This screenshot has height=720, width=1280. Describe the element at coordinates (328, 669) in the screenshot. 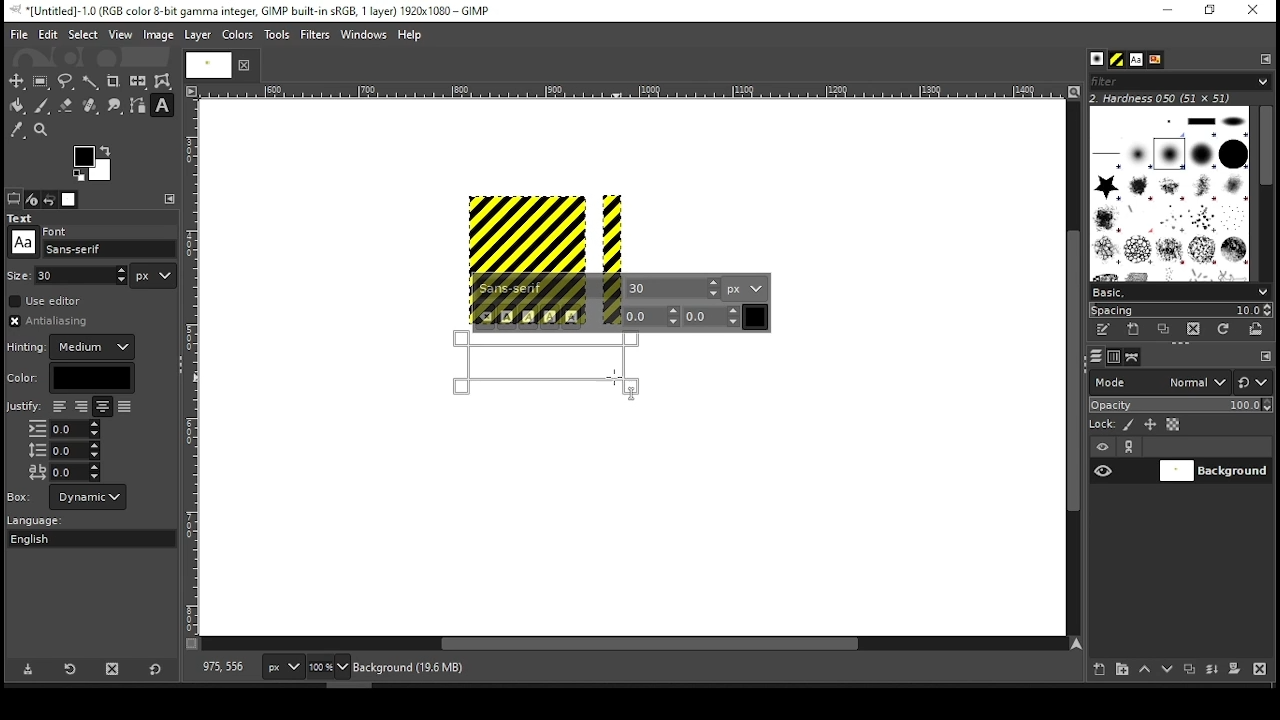

I see `zoom level` at that location.